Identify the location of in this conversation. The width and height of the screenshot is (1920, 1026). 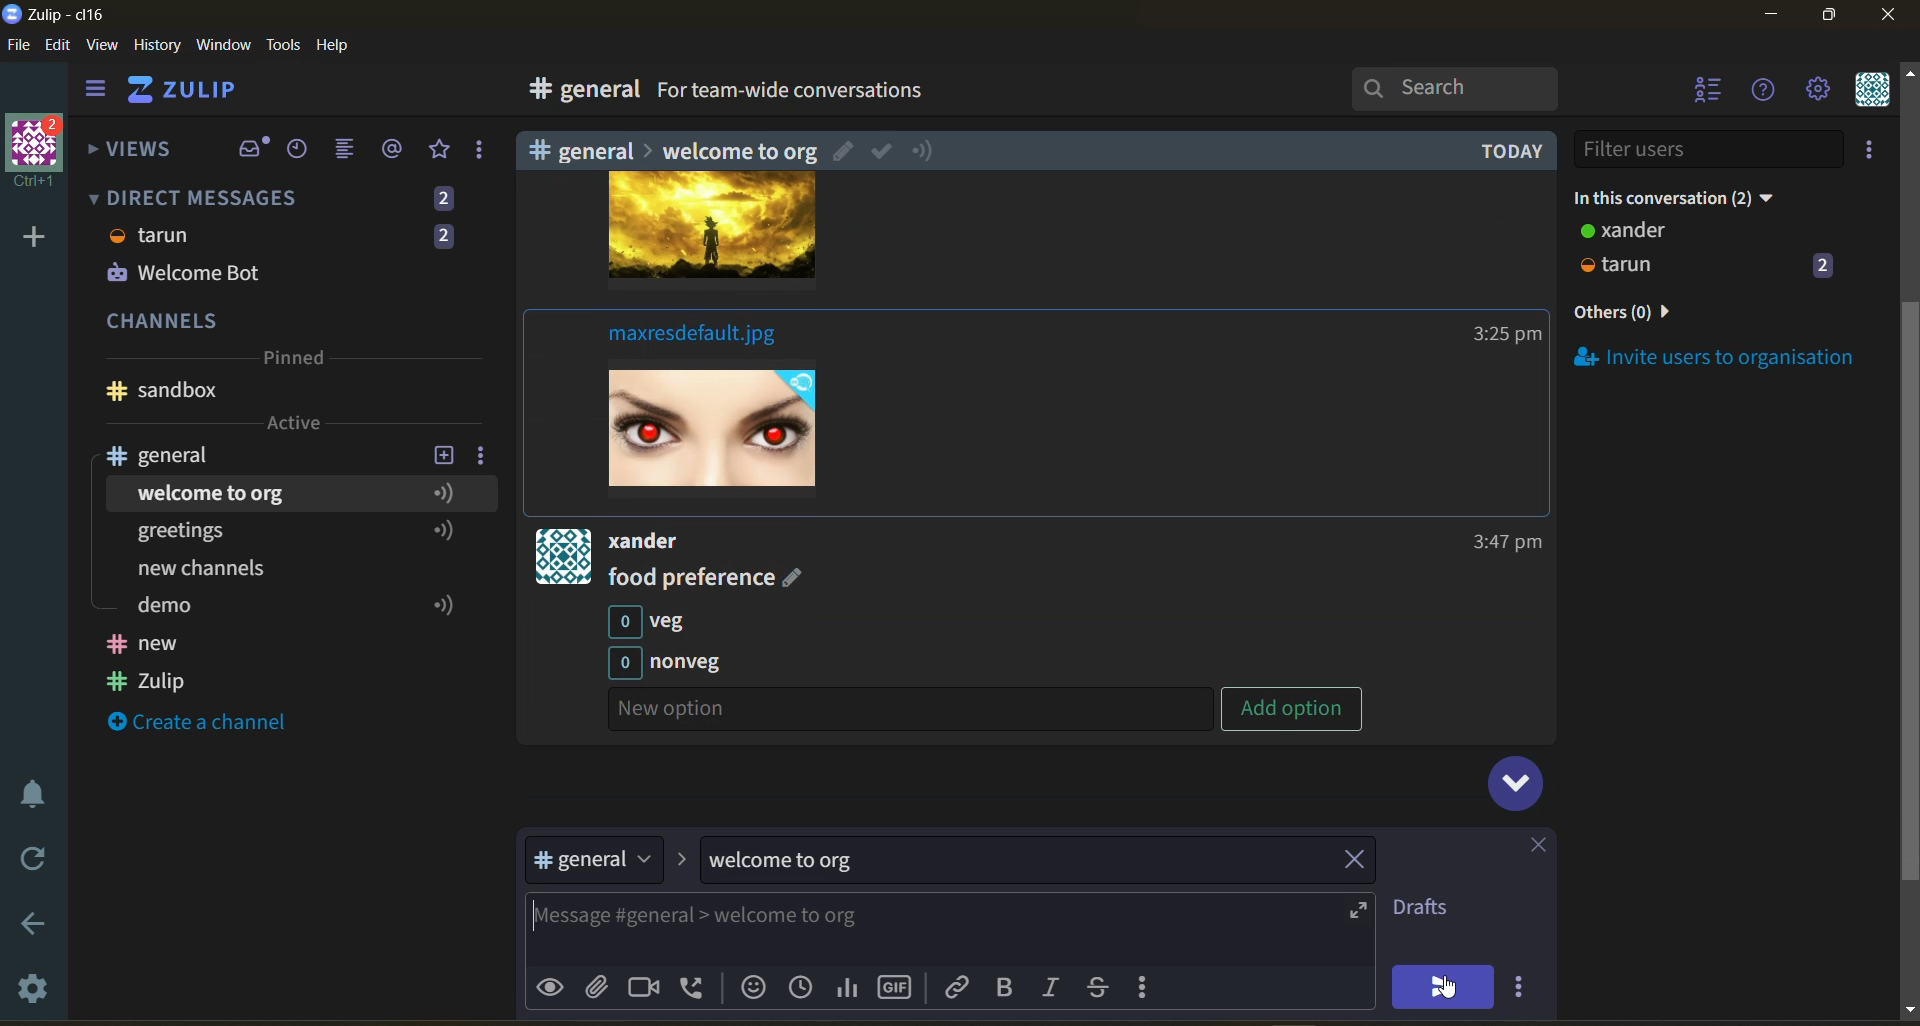
(1695, 194).